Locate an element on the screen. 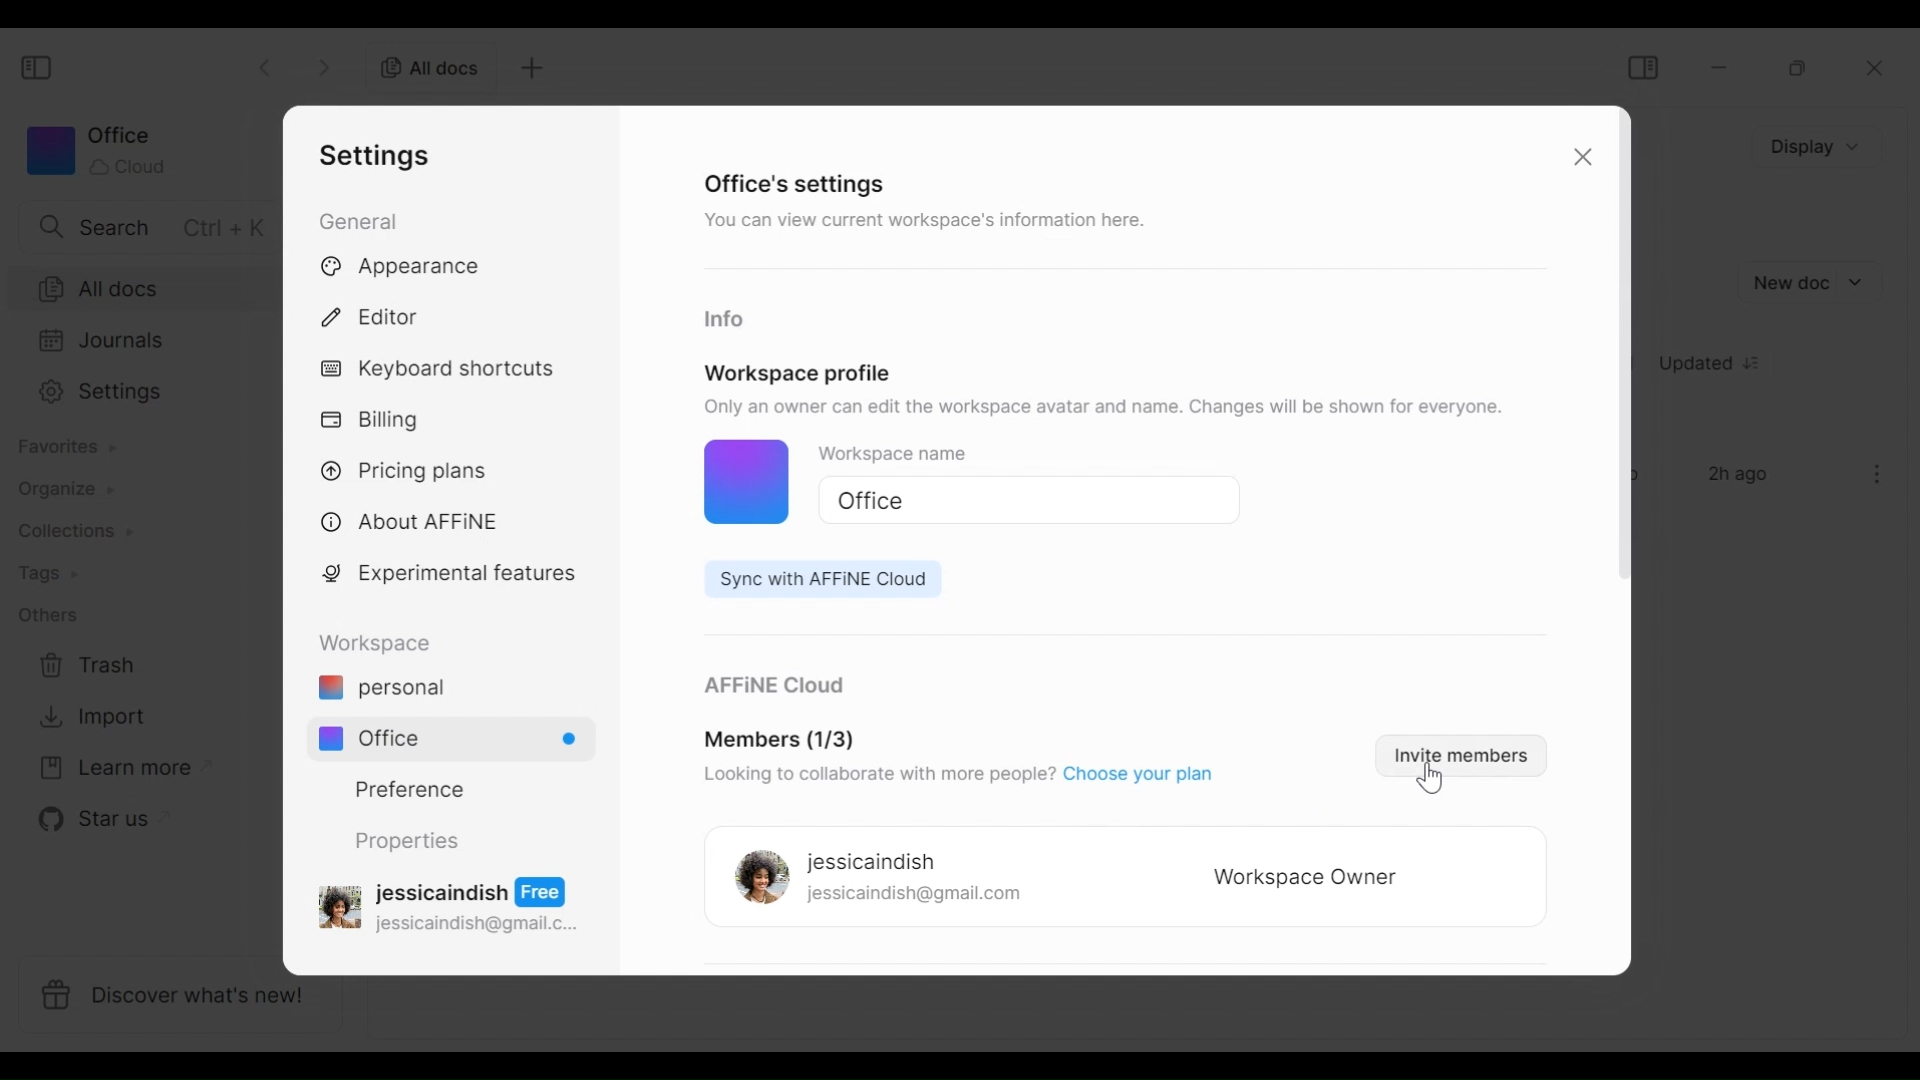 The height and width of the screenshot is (1080, 1920). collections is located at coordinates (75, 532).